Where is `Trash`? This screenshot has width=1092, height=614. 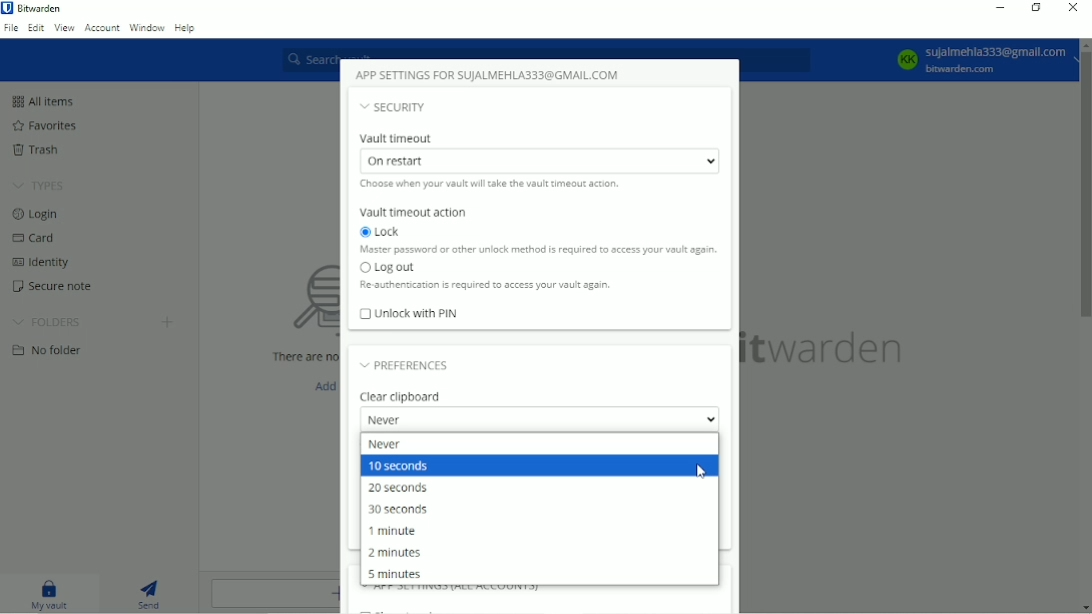
Trash is located at coordinates (37, 148).